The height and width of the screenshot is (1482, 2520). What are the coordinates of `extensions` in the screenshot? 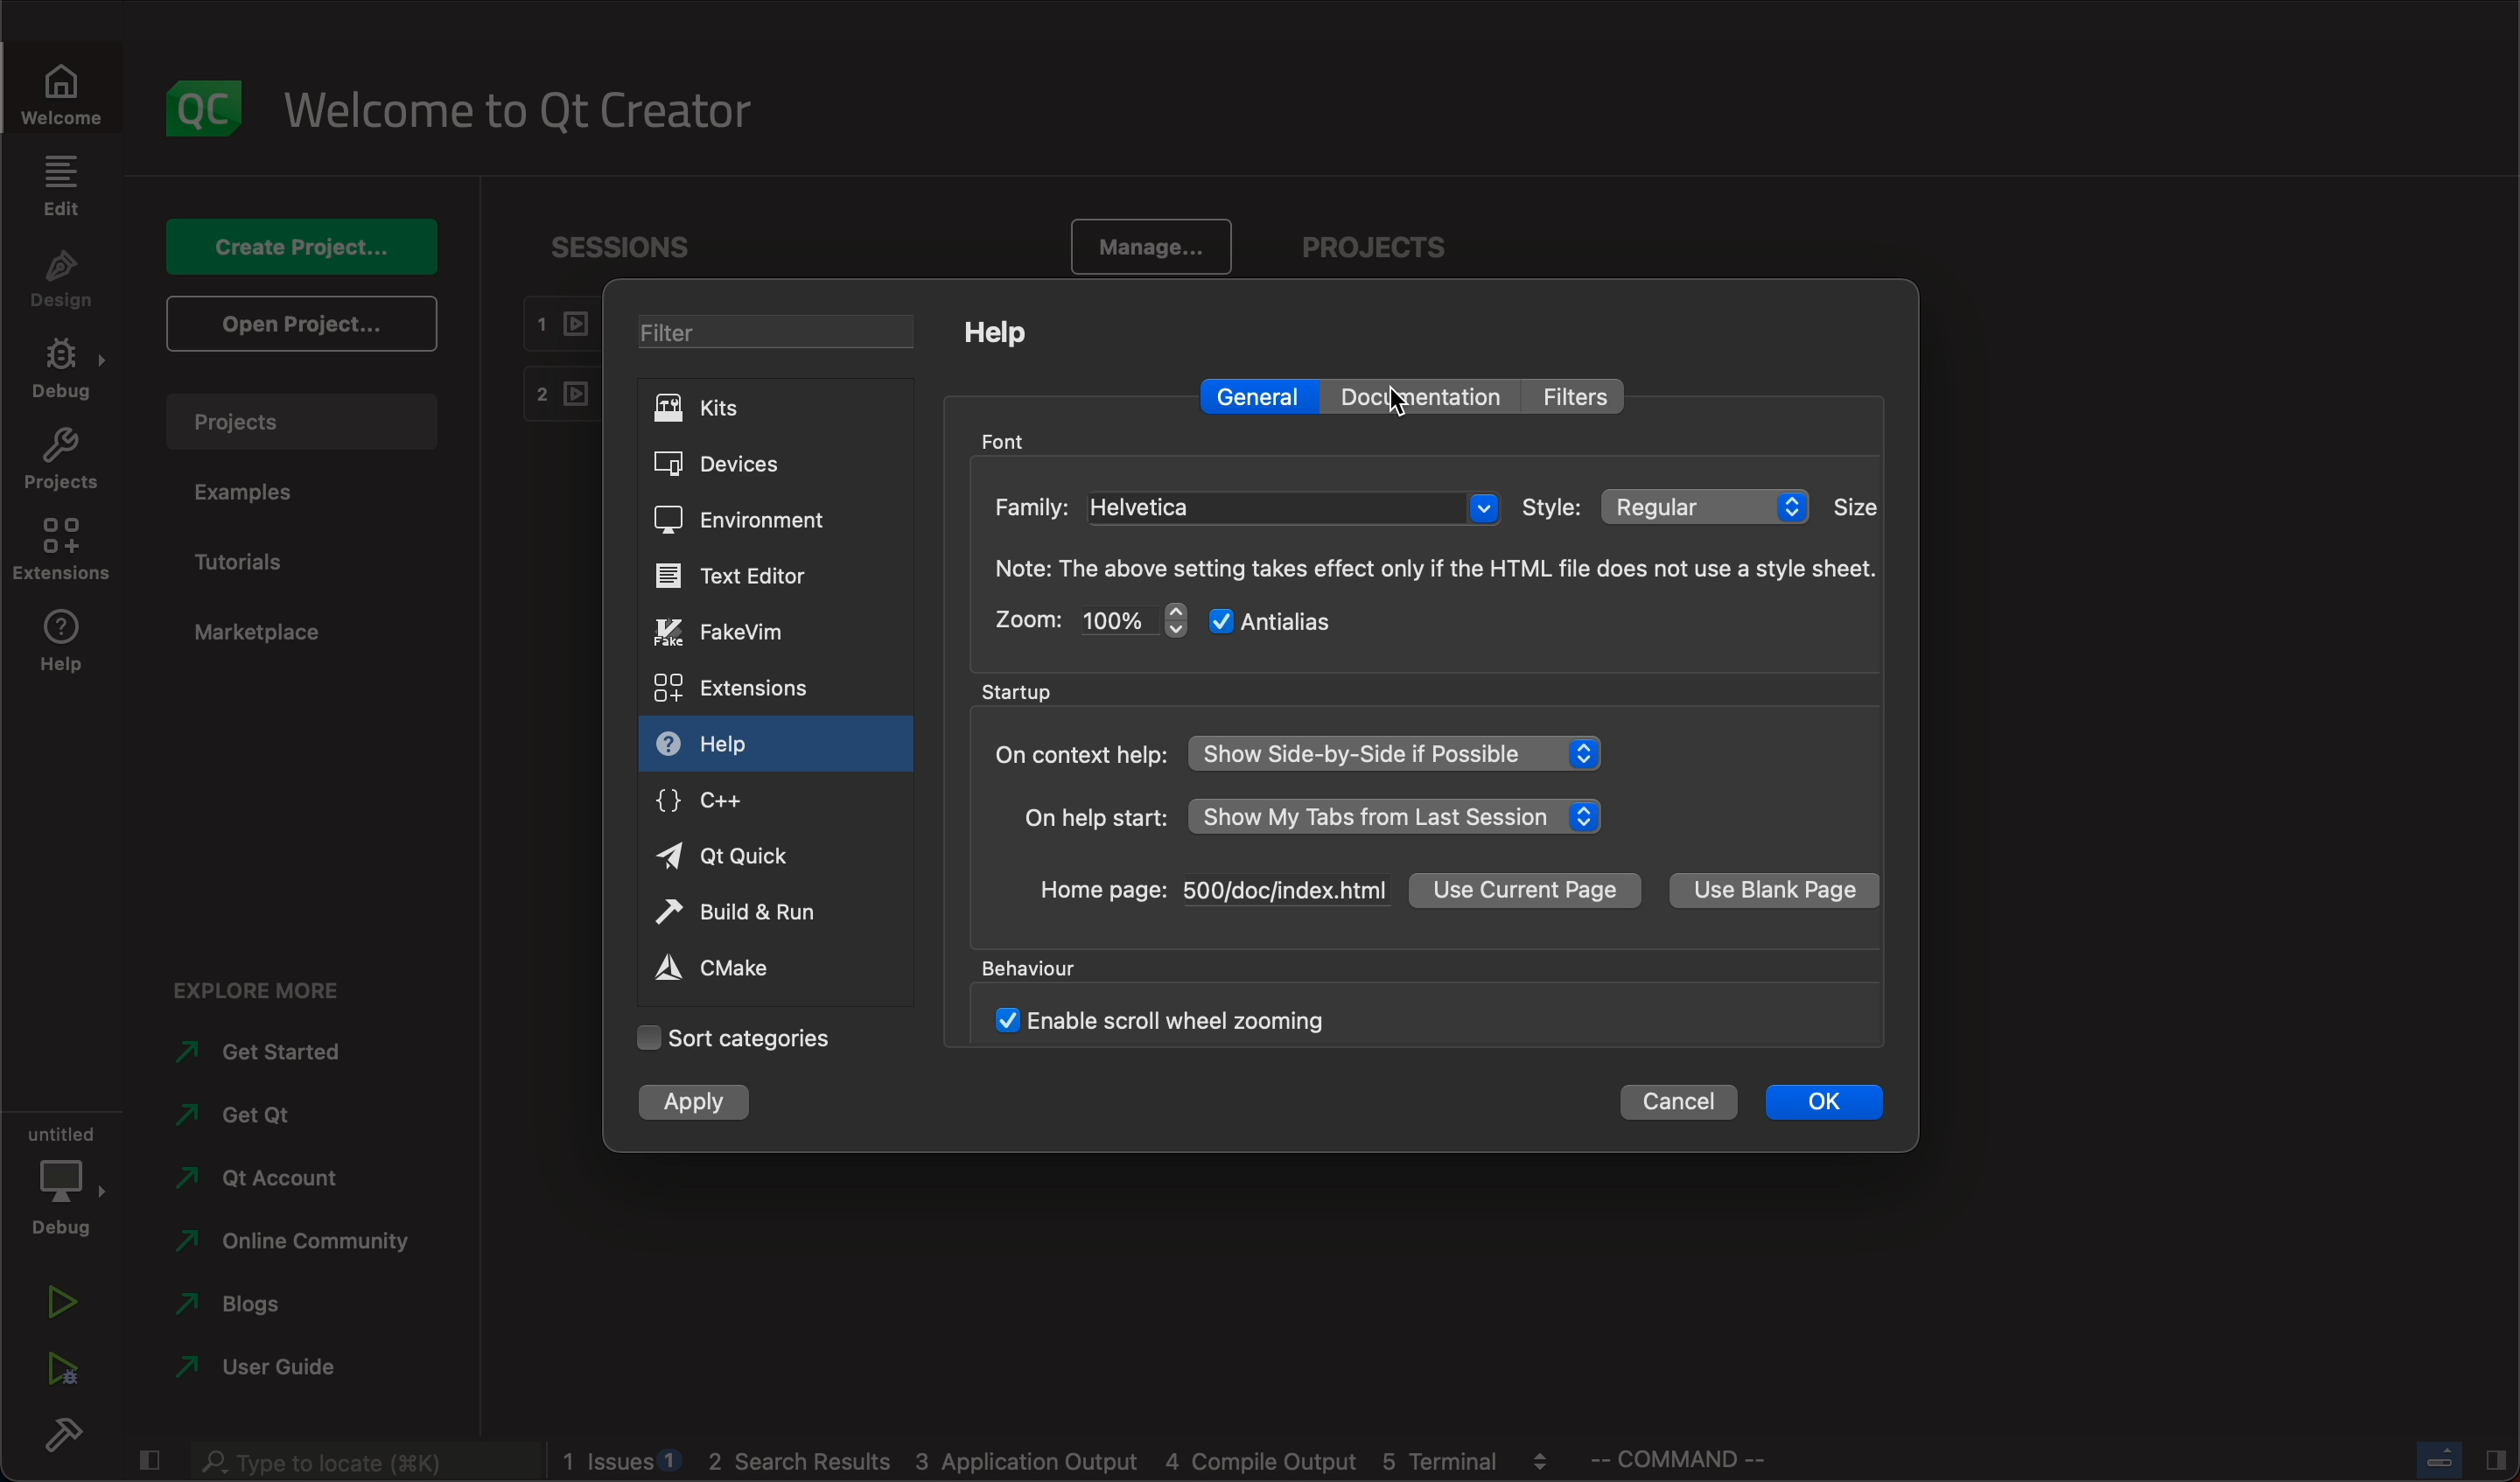 It's located at (735, 686).